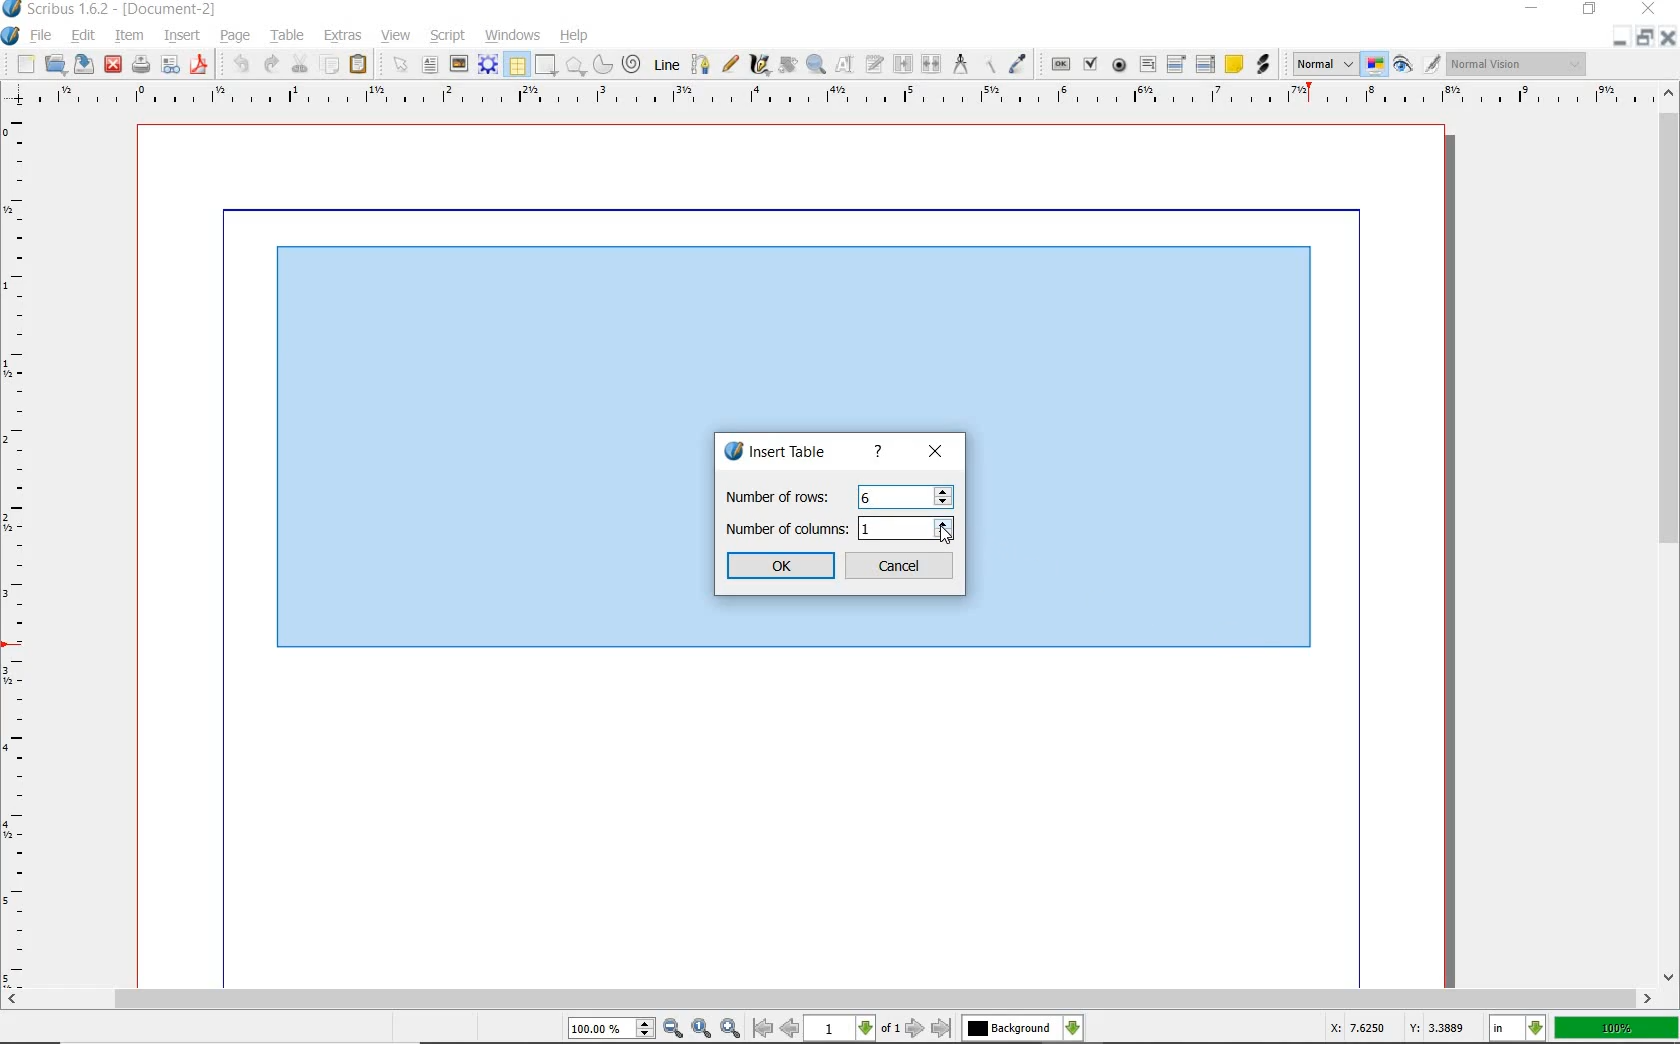 The height and width of the screenshot is (1044, 1680). Describe the element at coordinates (1520, 63) in the screenshot. I see `visual appearance of the display` at that location.